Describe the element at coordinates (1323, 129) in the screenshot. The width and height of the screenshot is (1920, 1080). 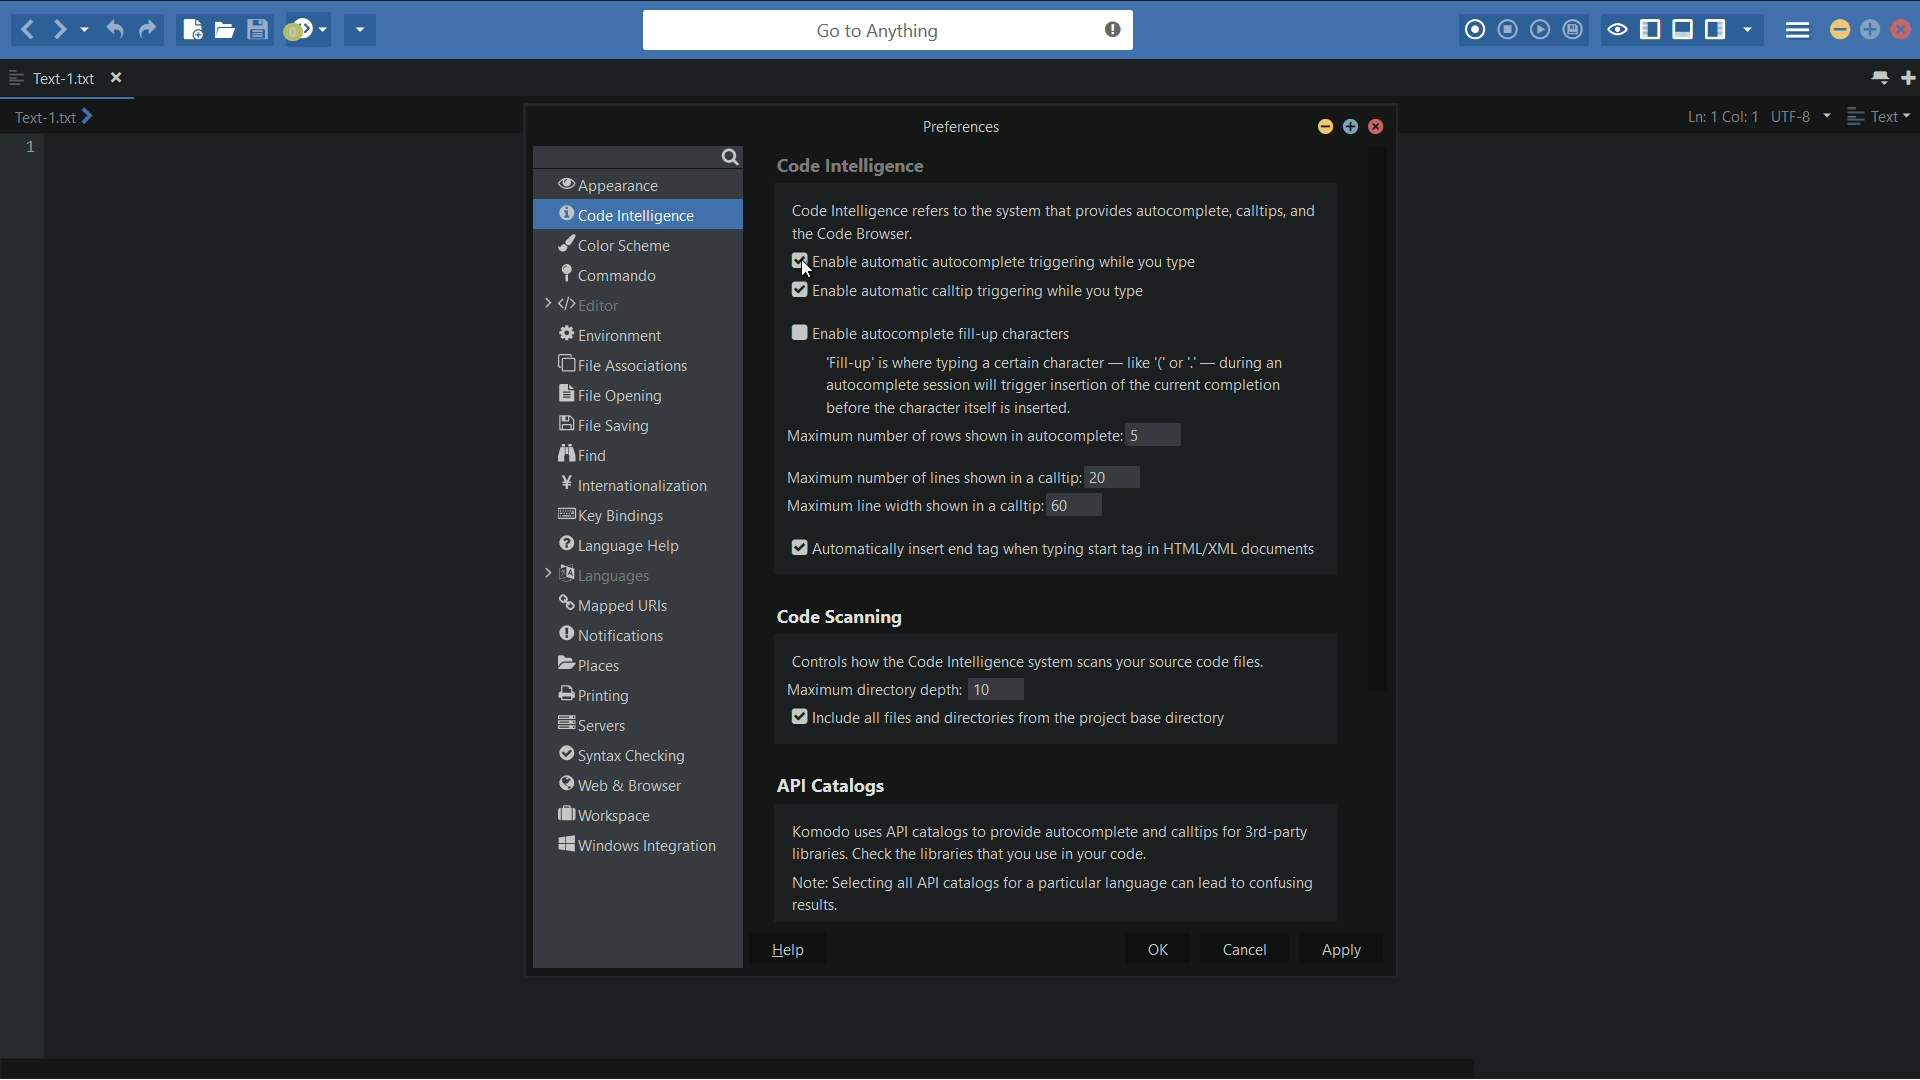
I see `minimize` at that location.